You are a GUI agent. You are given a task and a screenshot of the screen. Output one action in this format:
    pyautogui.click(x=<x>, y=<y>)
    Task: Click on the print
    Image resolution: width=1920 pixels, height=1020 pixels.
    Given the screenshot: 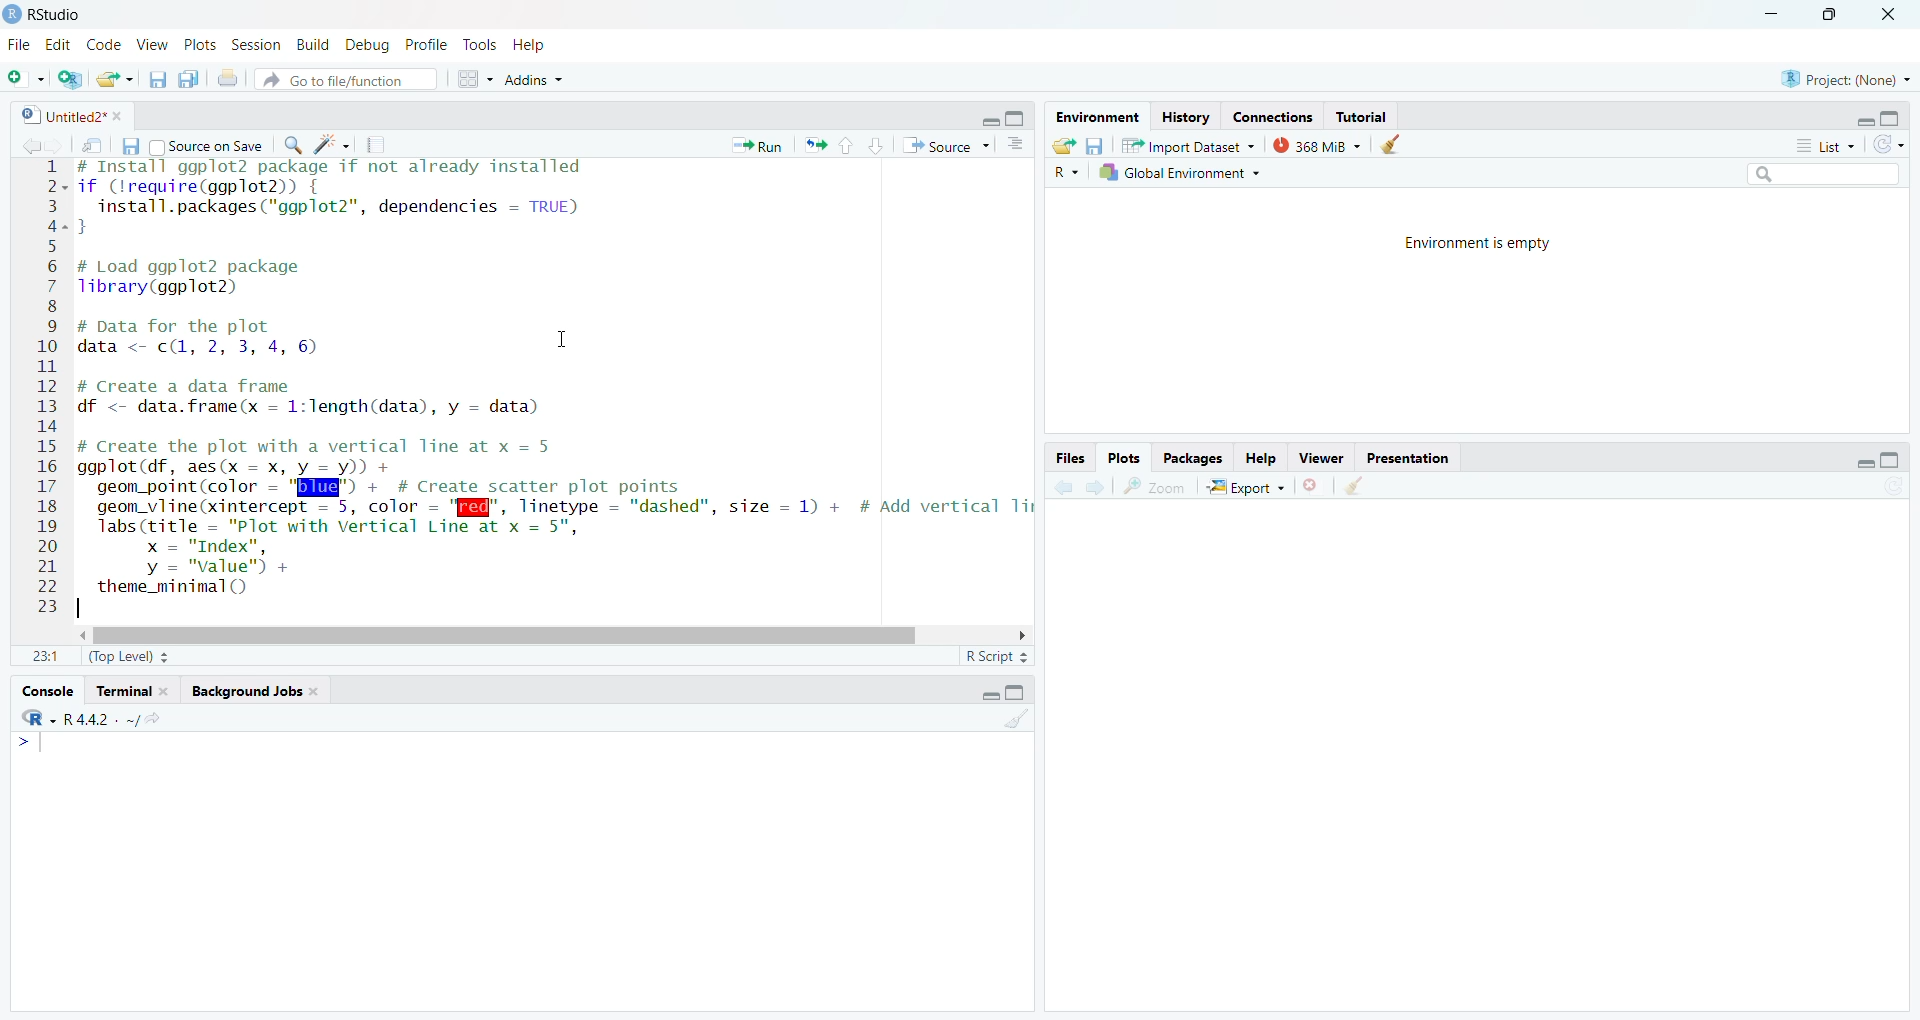 What is the action you would take?
    pyautogui.click(x=230, y=81)
    